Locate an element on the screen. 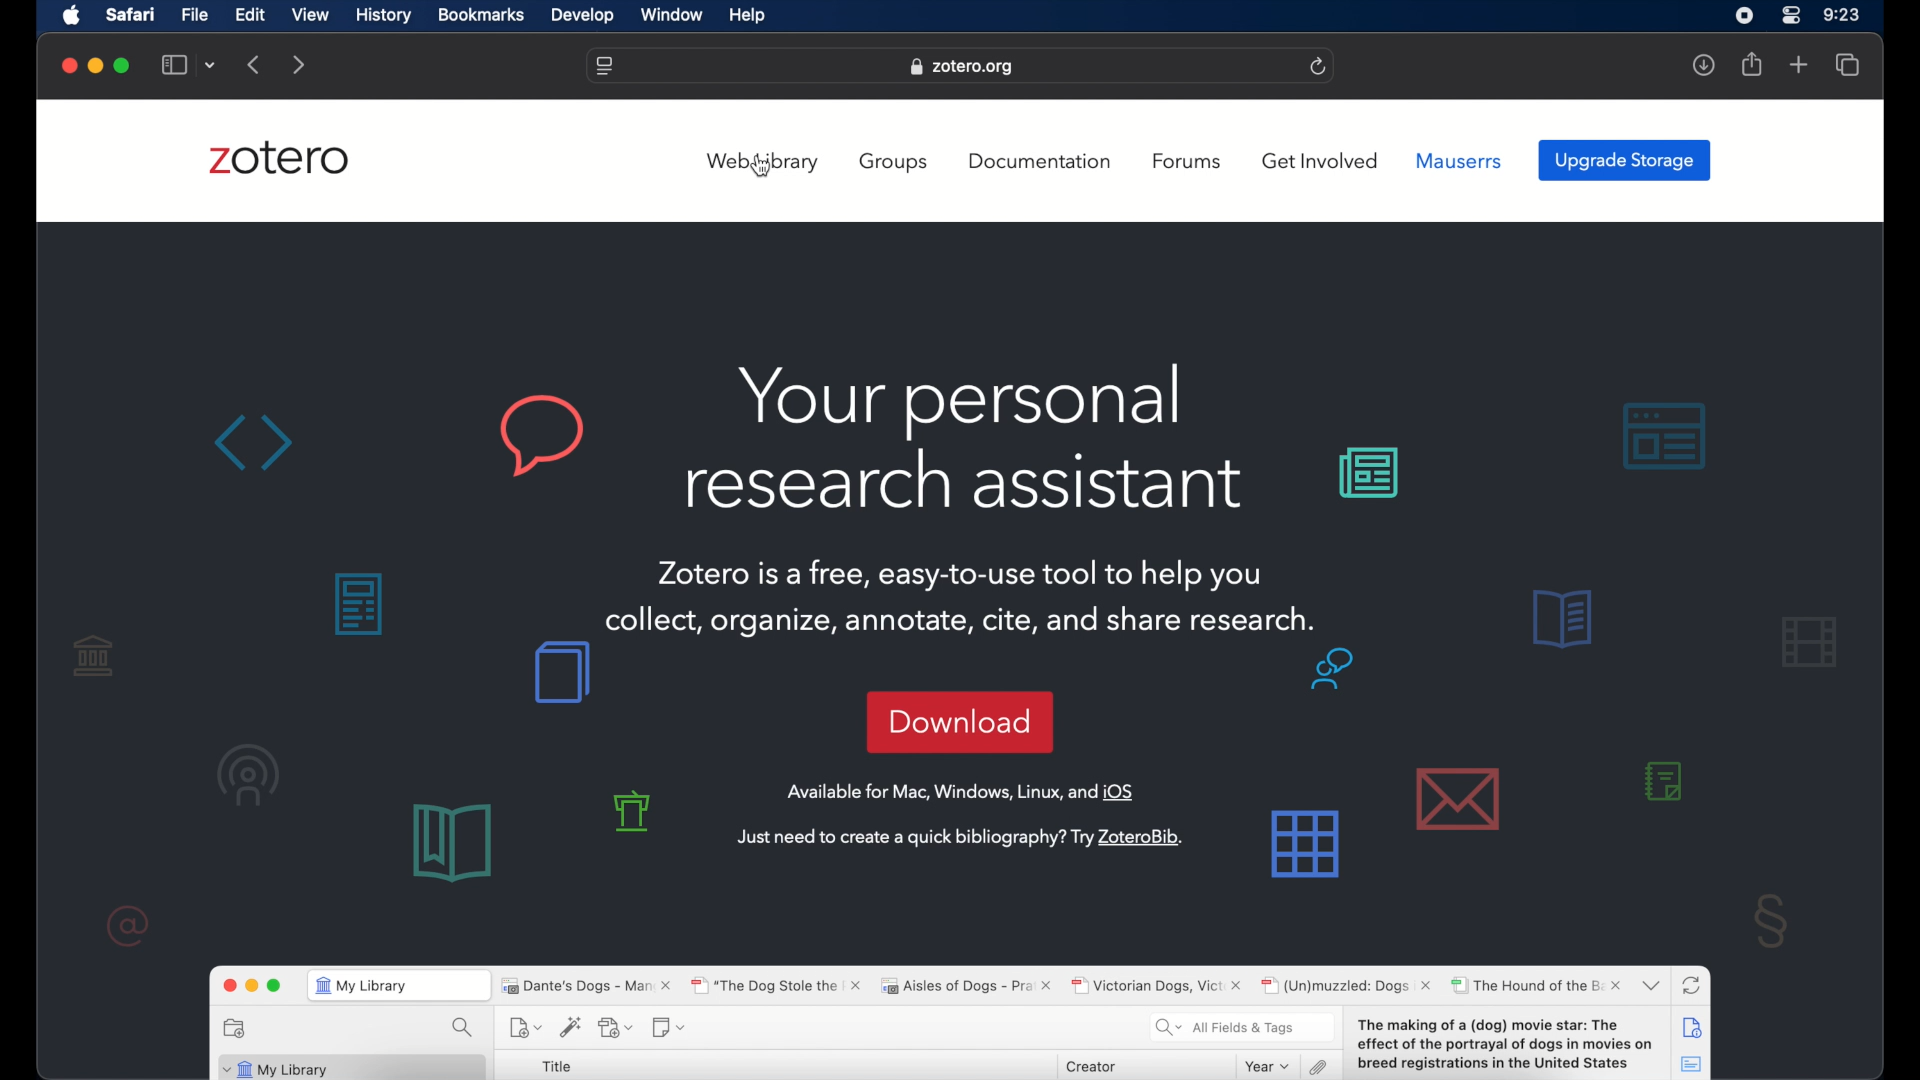 This screenshot has height=1080, width=1920. upgrade storage is located at coordinates (1625, 160).